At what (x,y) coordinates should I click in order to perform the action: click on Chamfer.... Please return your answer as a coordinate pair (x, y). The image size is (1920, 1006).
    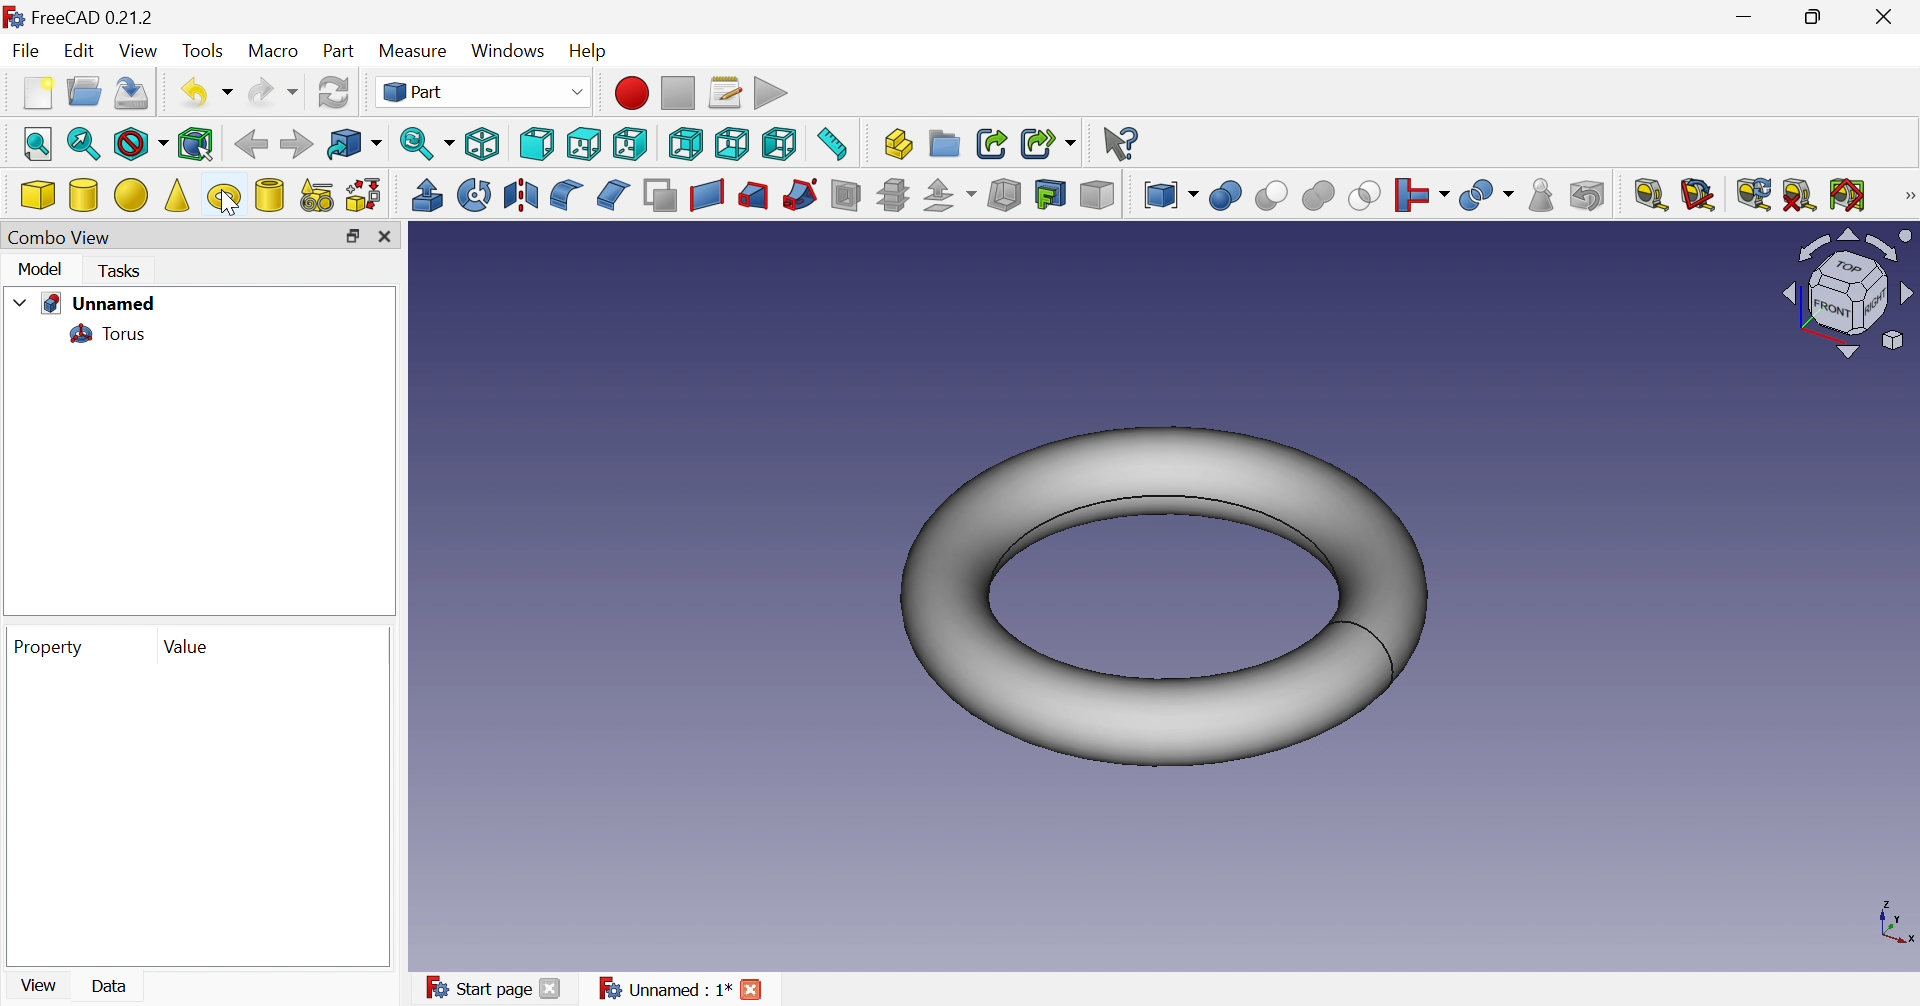
    Looking at the image, I should click on (613, 195).